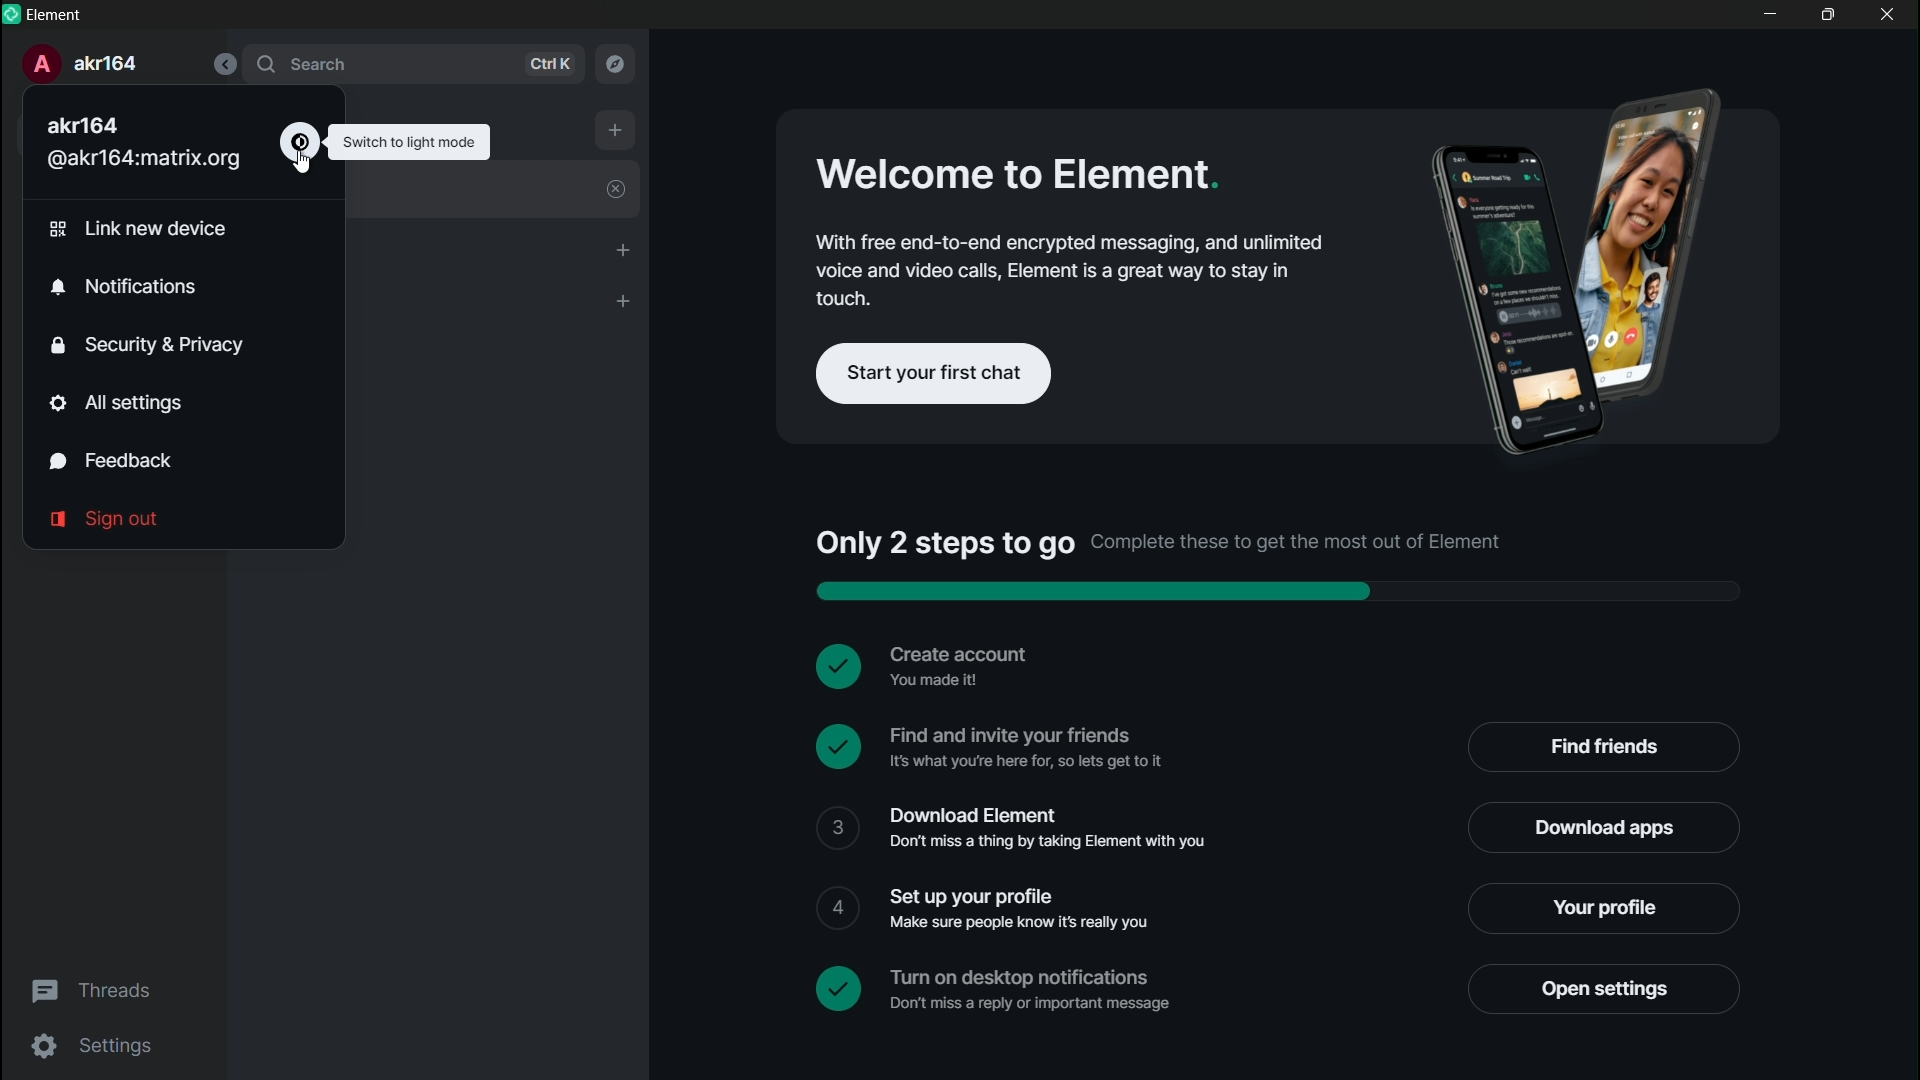  Describe the element at coordinates (1161, 544) in the screenshot. I see `Only two steps to go complete these to get the most out of element` at that location.